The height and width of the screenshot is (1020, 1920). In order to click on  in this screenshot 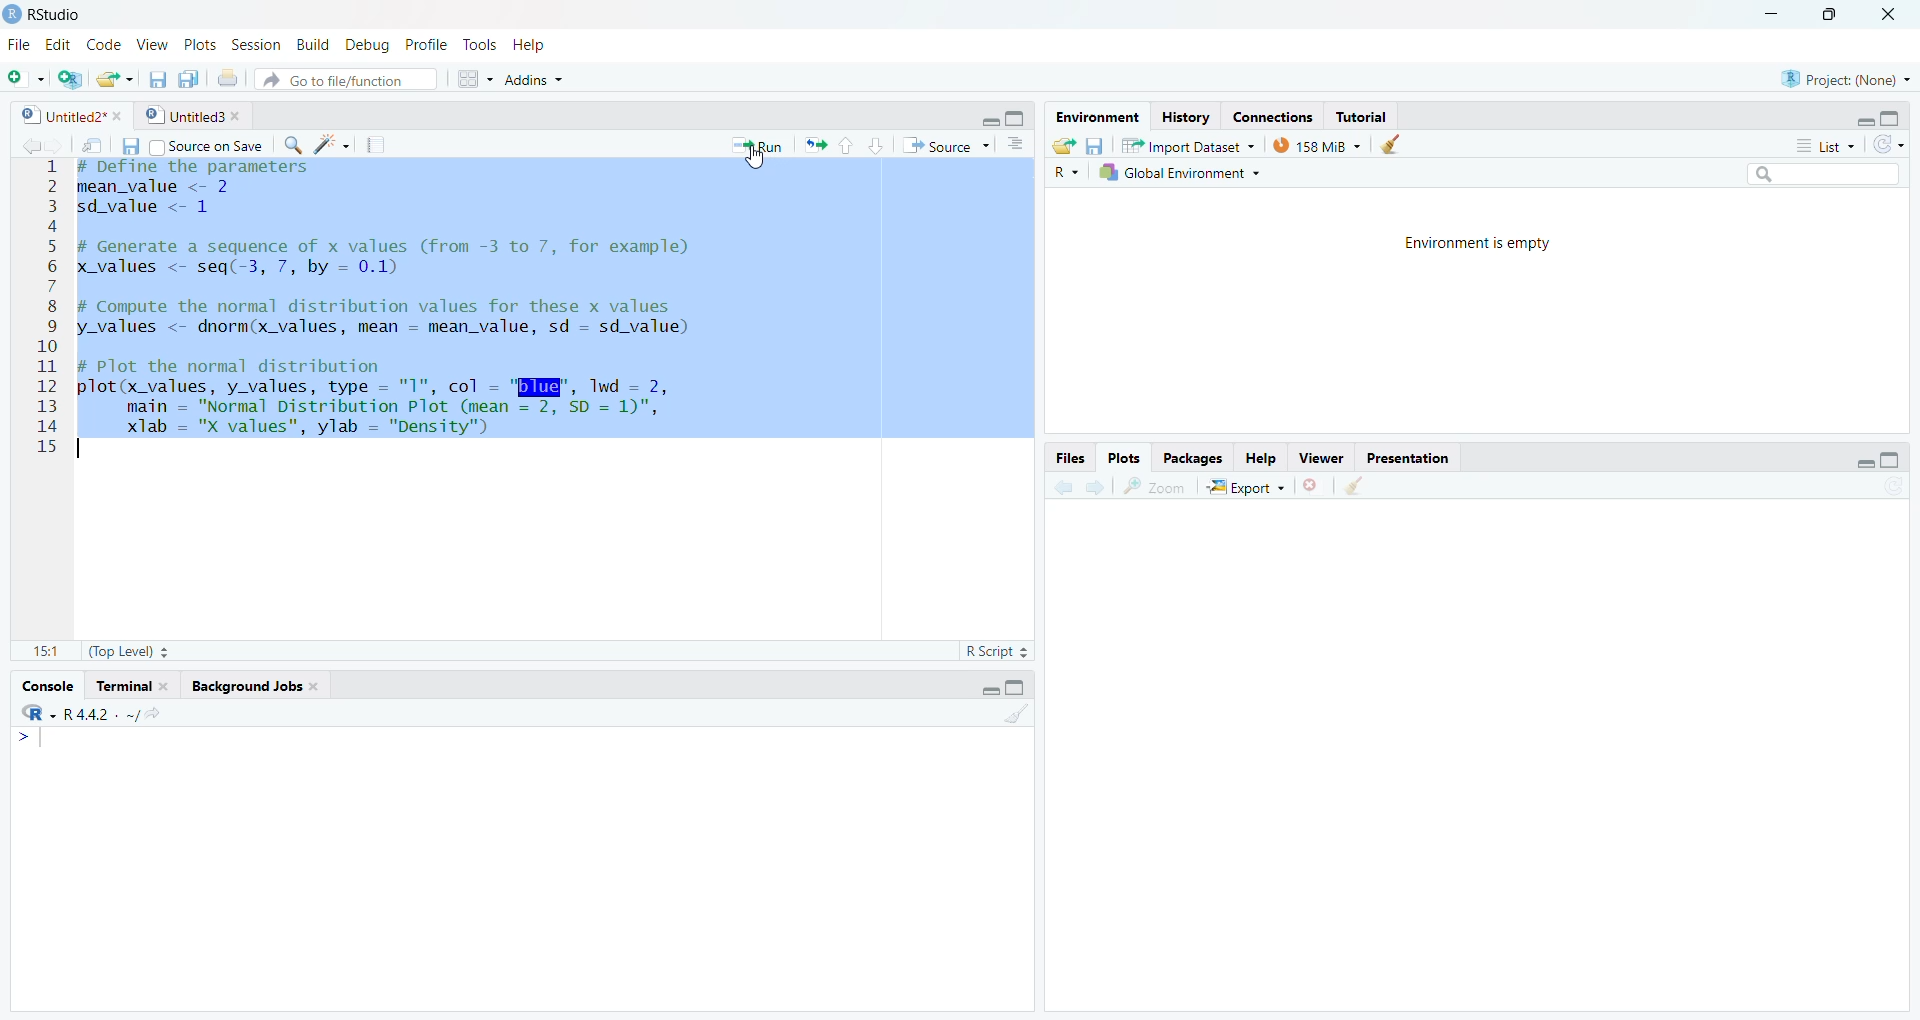, I will do `click(1392, 144)`.